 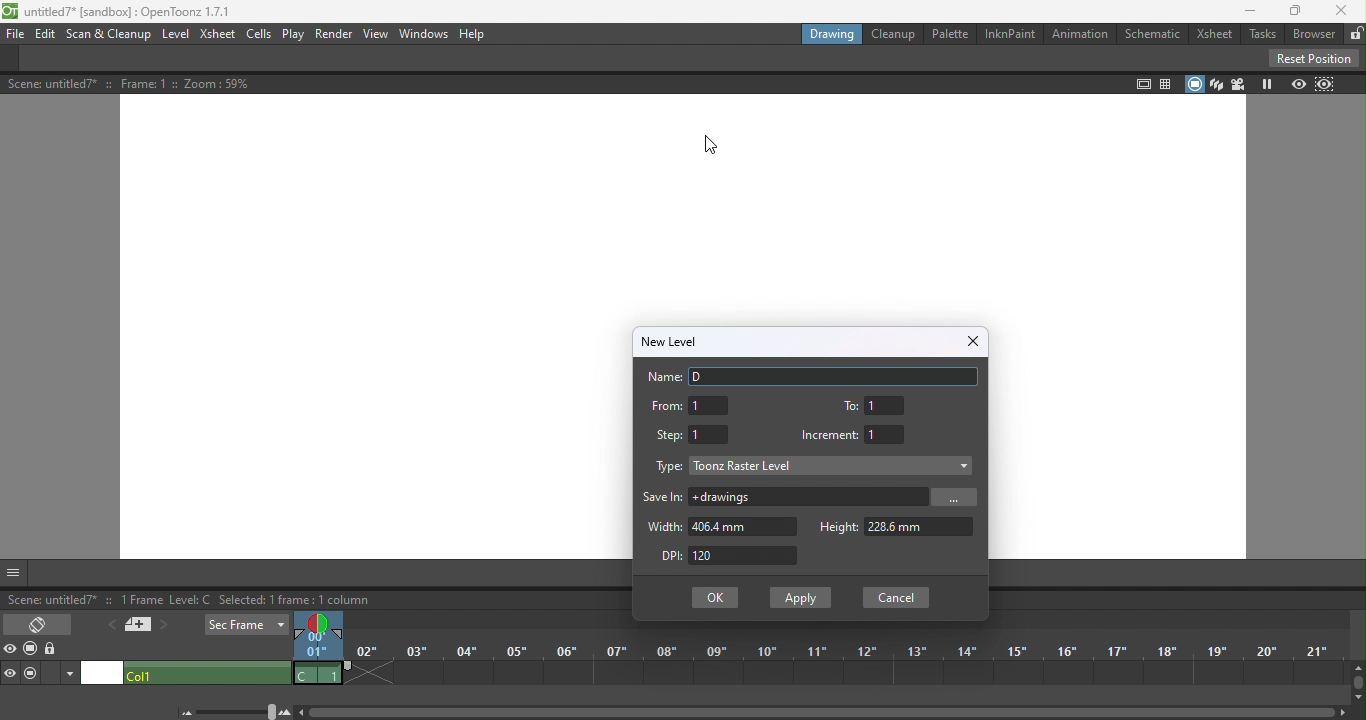 I want to click on Play, so click(x=291, y=35).